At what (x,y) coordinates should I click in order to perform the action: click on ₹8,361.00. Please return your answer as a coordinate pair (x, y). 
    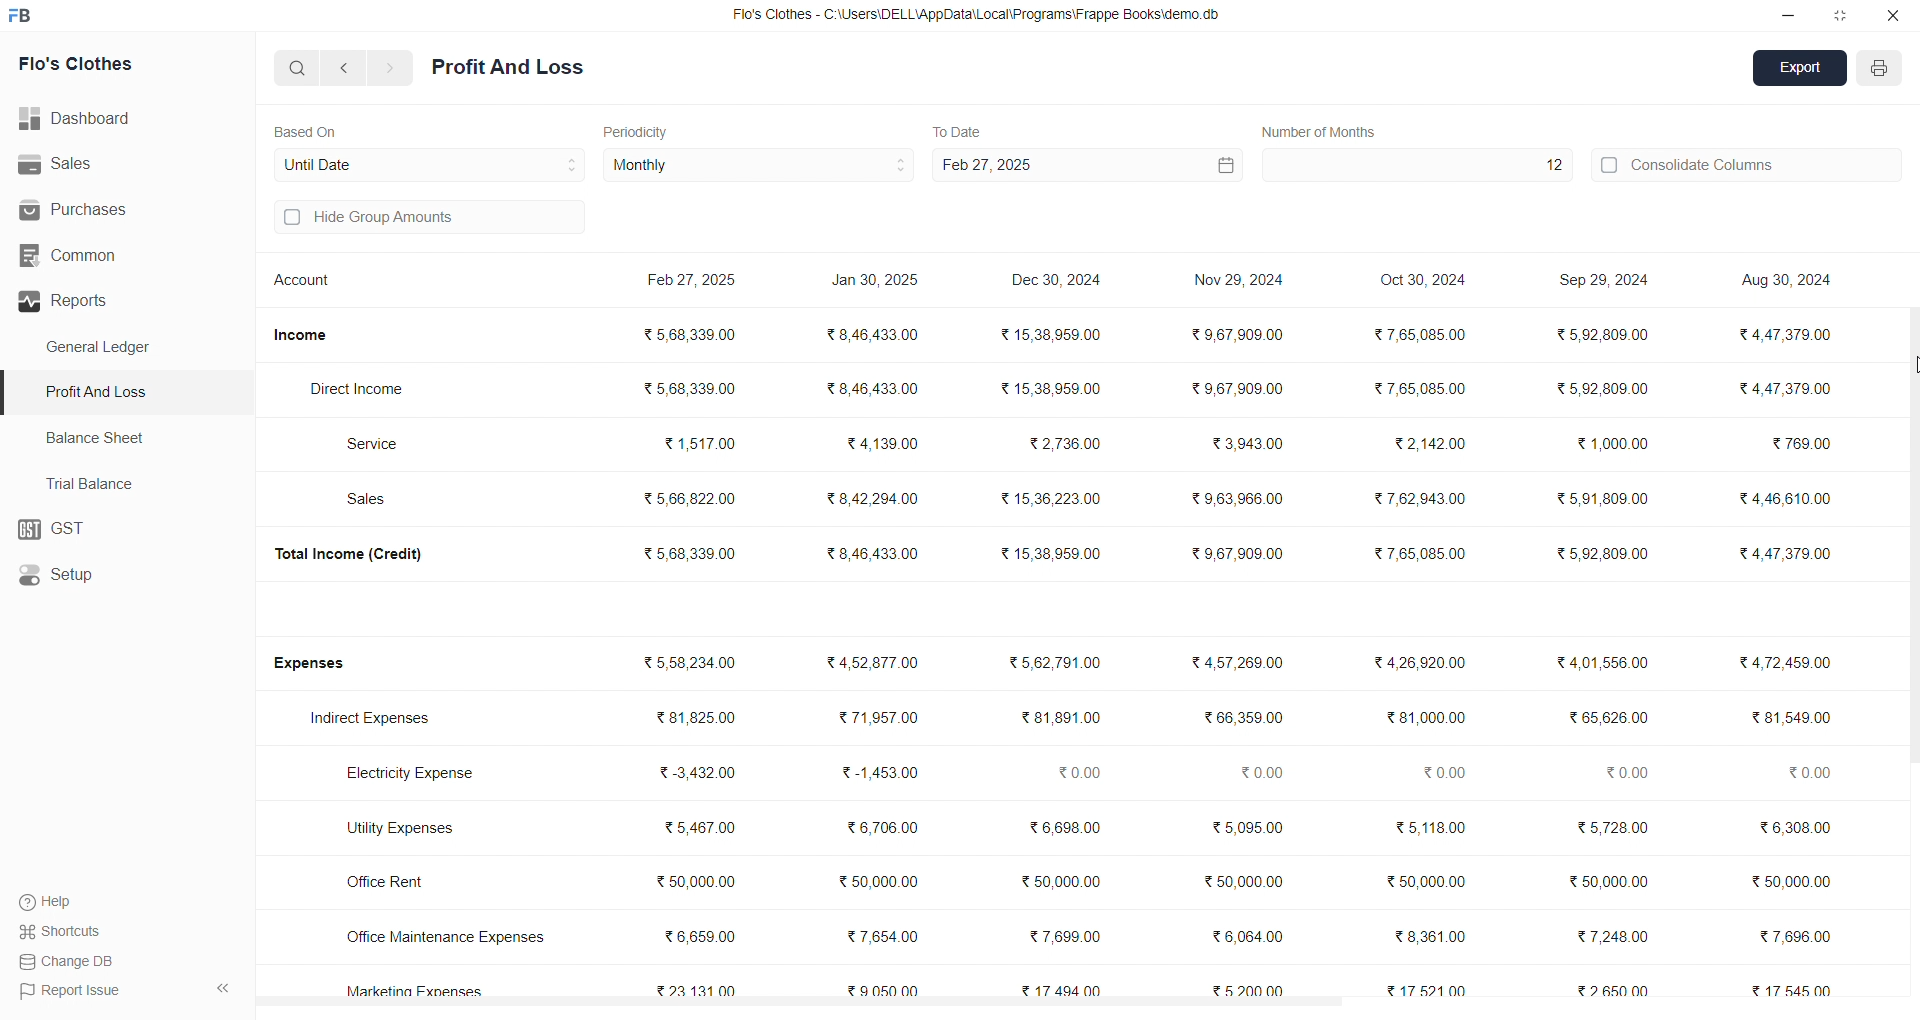
    Looking at the image, I should click on (1433, 938).